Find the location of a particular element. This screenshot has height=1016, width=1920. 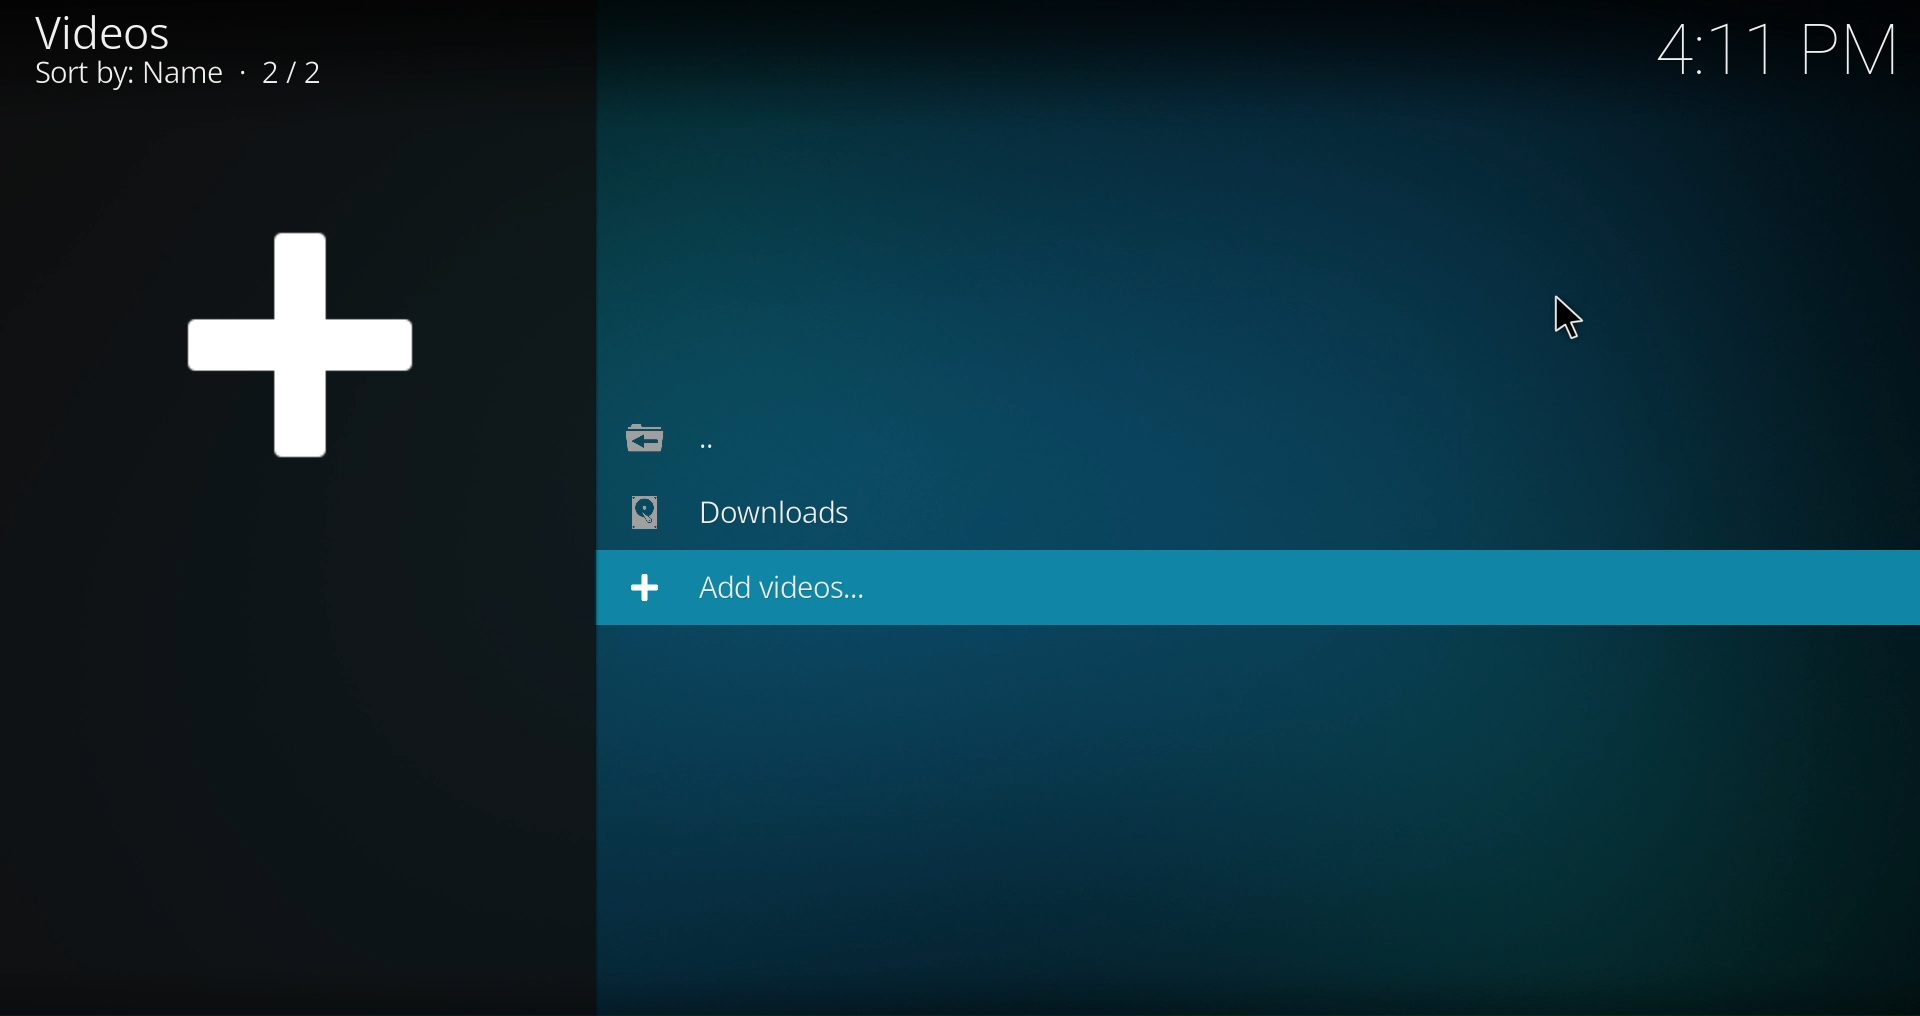

Pointer  Cursor is located at coordinates (1571, 316).